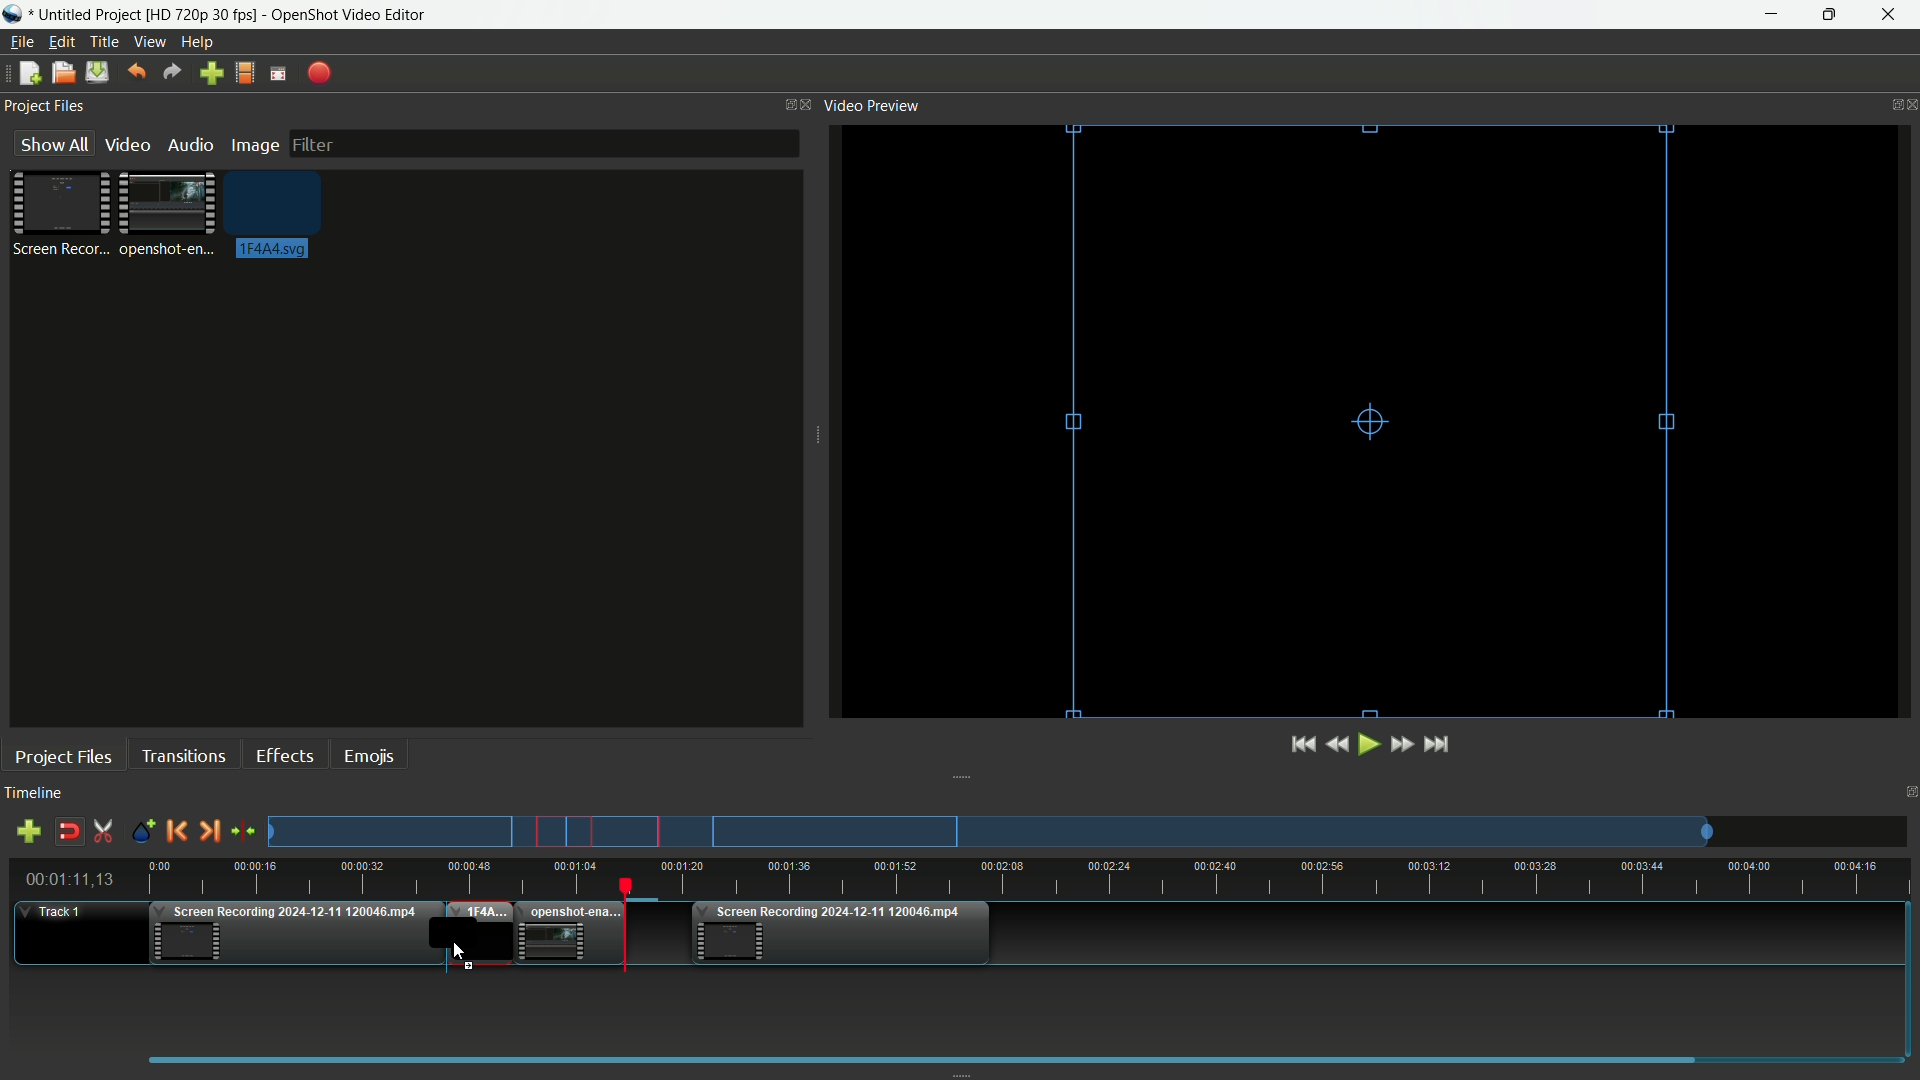  I want to click on Video, so click(125, 144).